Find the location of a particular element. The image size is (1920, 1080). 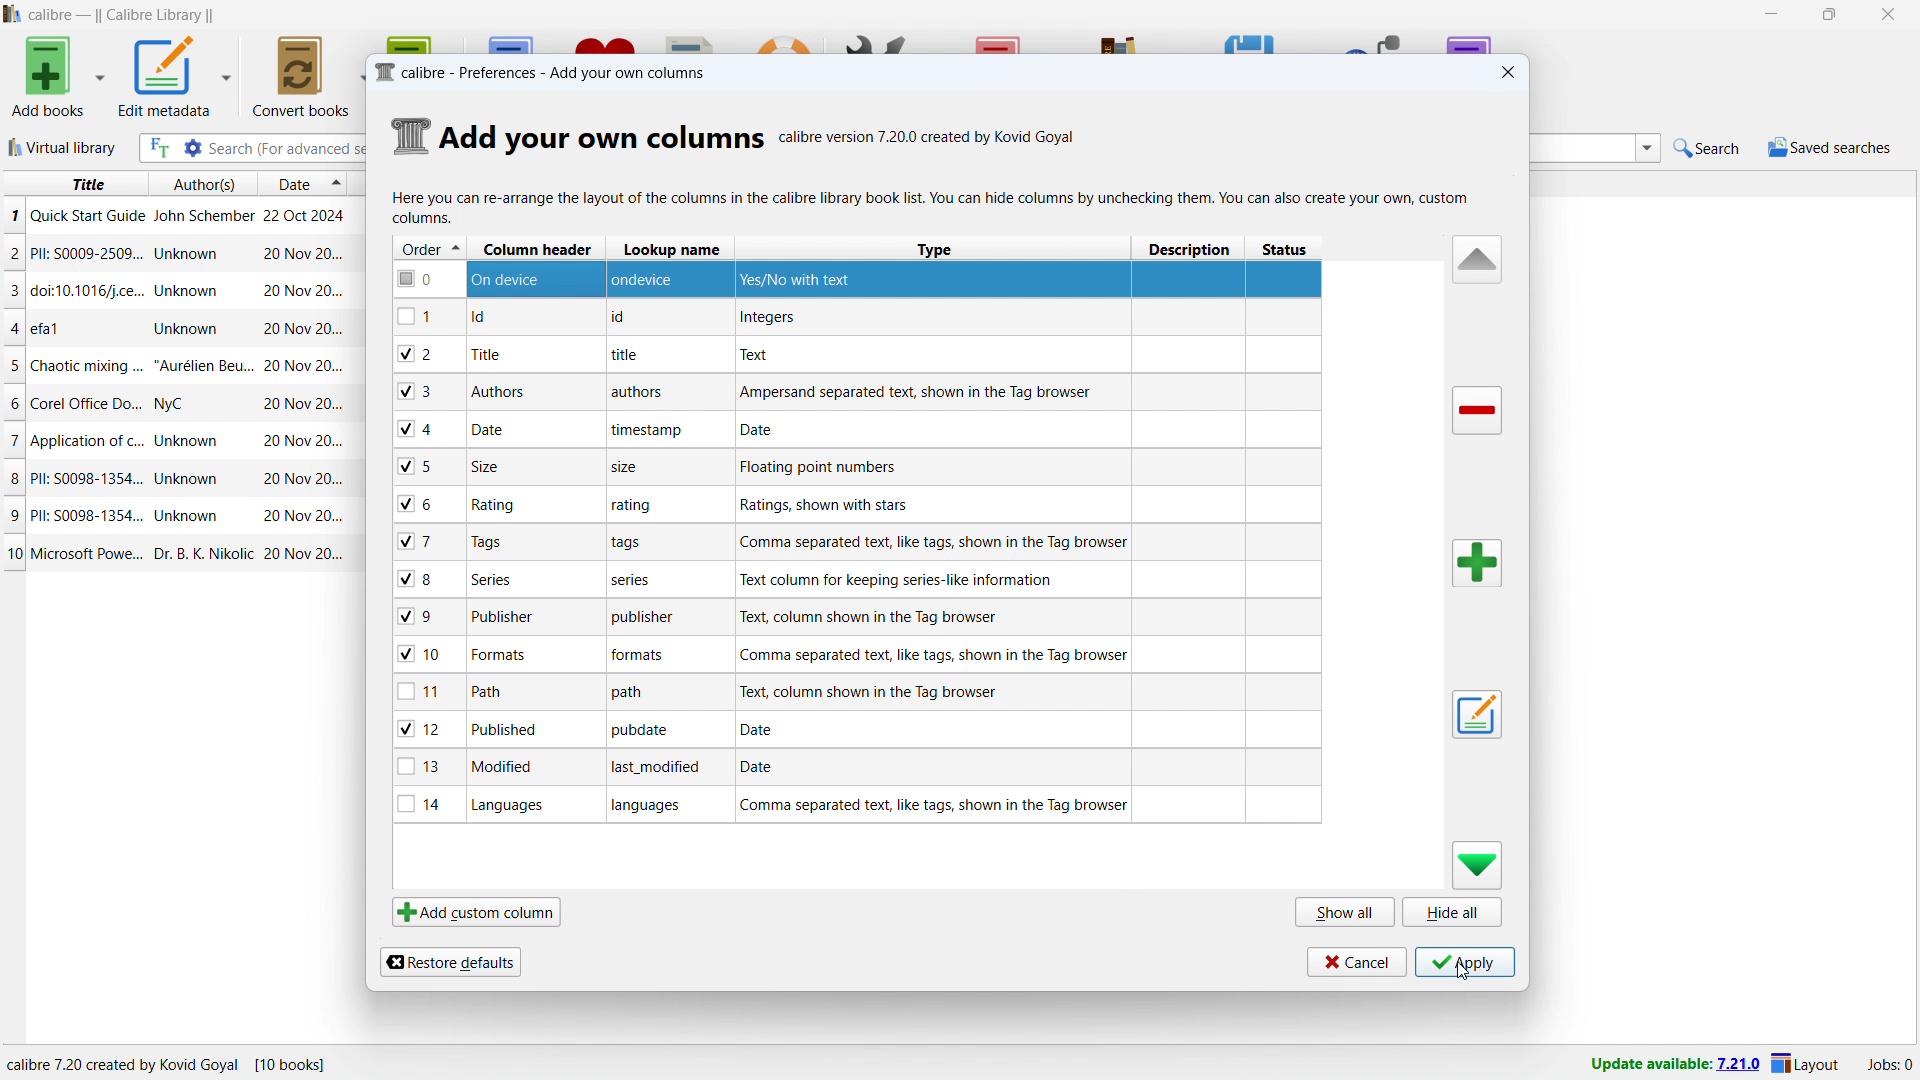

layout is located at coordinates (1806, 1063).